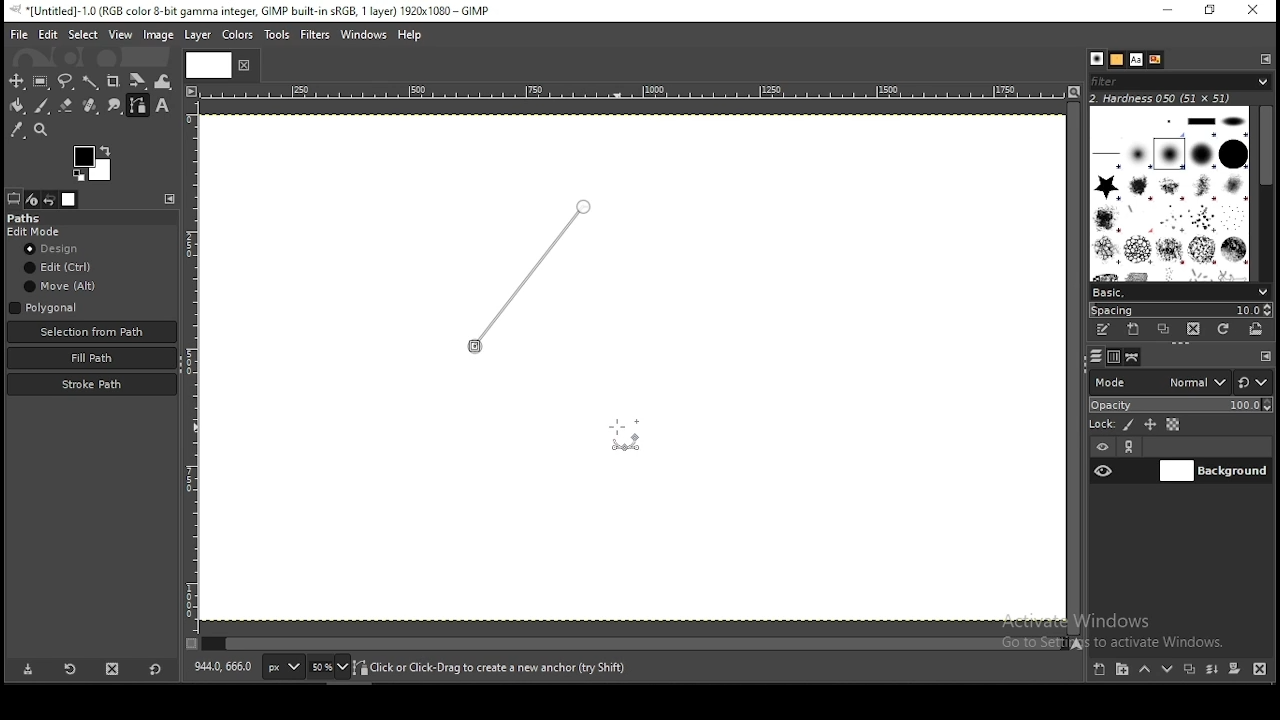  What do you see at coordinates (1129, 424) in the screenshot?
I see `lock pixels` at bounding box center [1129, 424].